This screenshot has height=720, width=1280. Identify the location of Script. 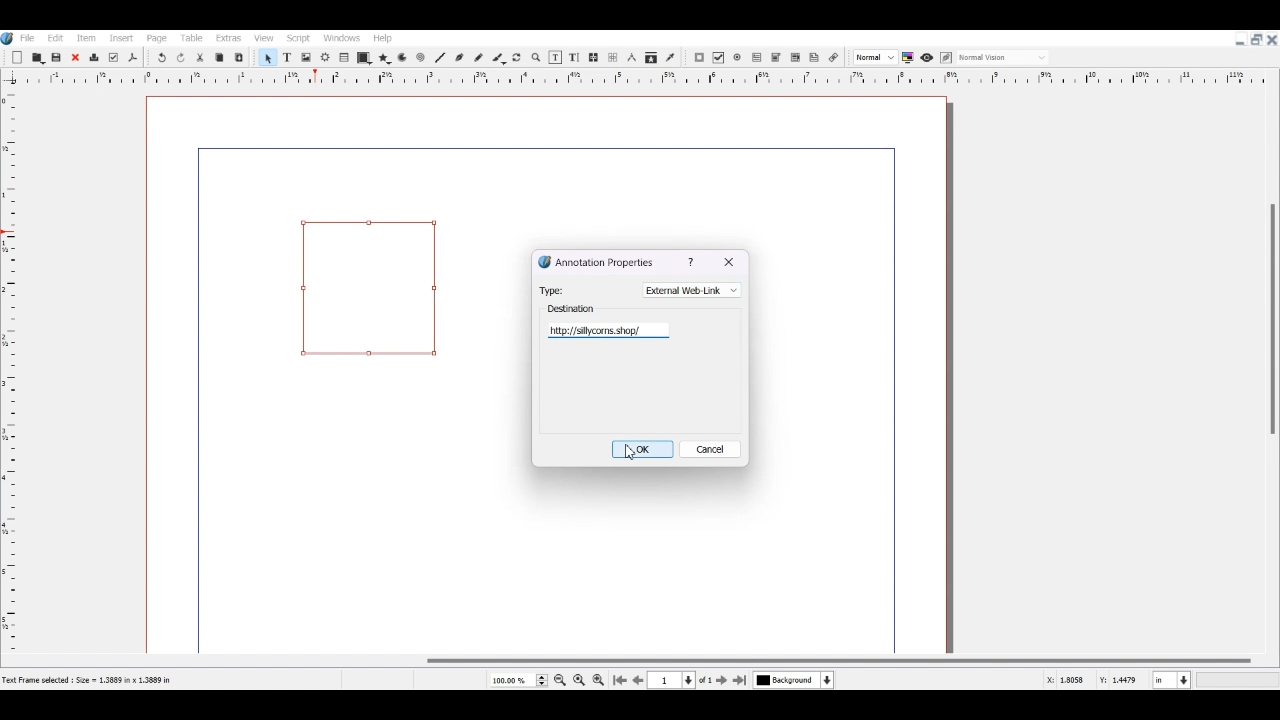
(300, 37).